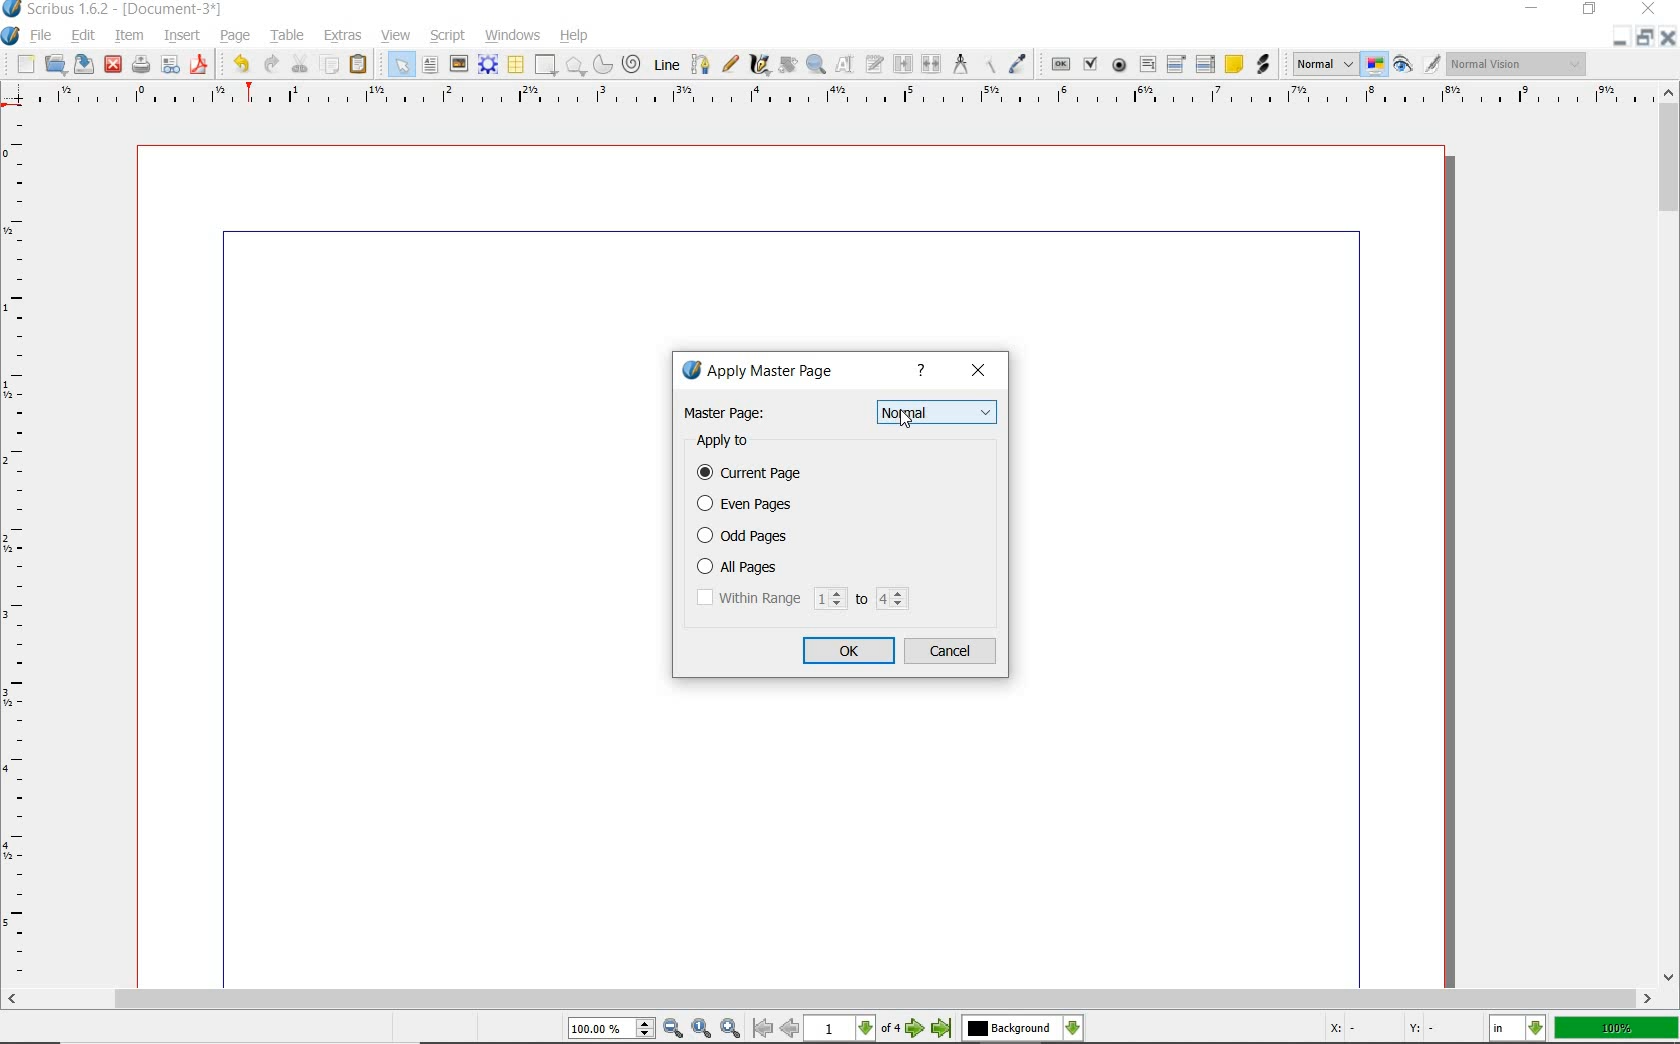 The width and height of the screenshot is (1680, 1044). What do you see at coordinates (268, 63) in the screenshot?
I see `redo` at bounding box center [268, 63].